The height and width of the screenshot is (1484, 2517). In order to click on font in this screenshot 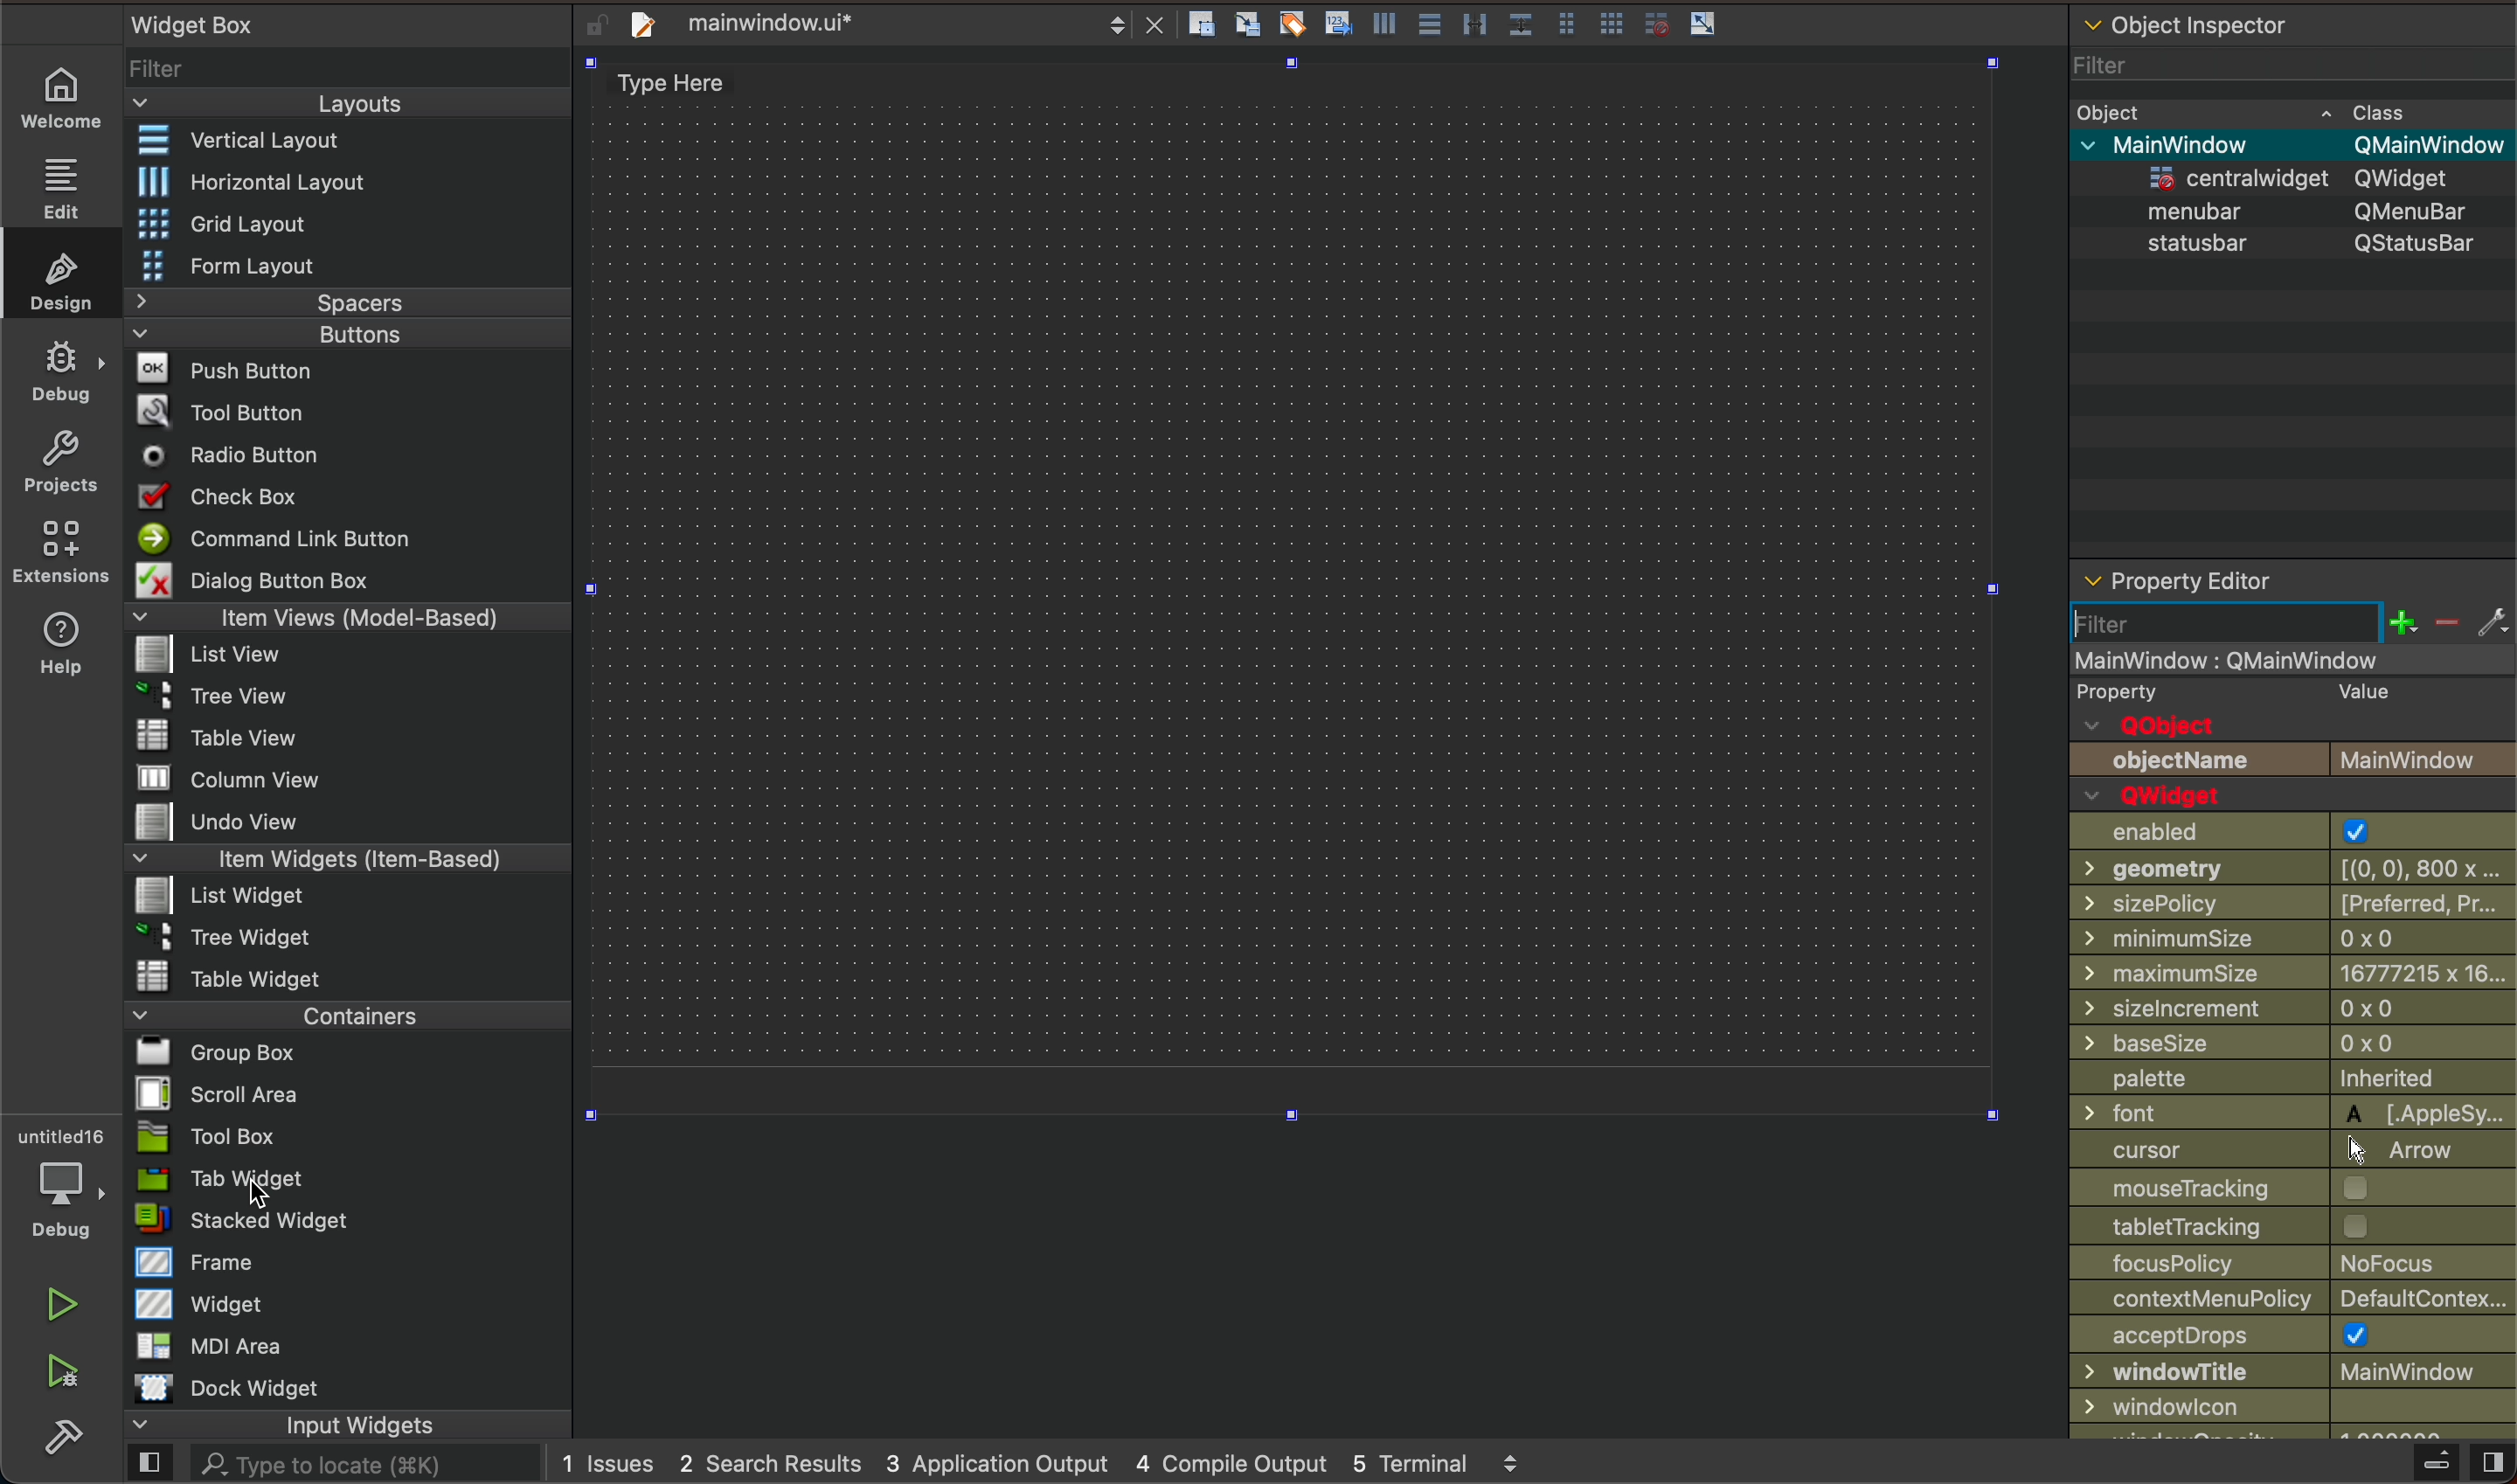, I will do `click(2290, 1113)`.